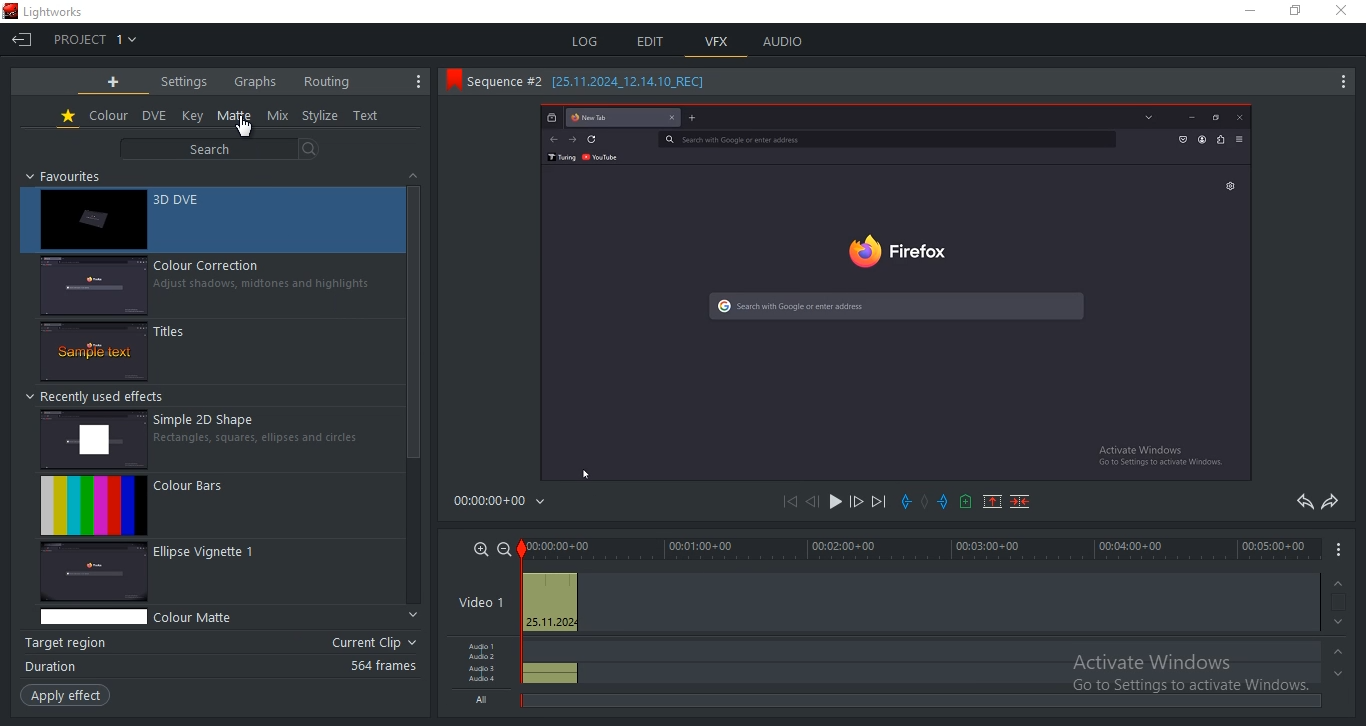  What do you see at coordinates (1346, 12) in the screenshot?
I see `close` at bounding box center [1346, 12].